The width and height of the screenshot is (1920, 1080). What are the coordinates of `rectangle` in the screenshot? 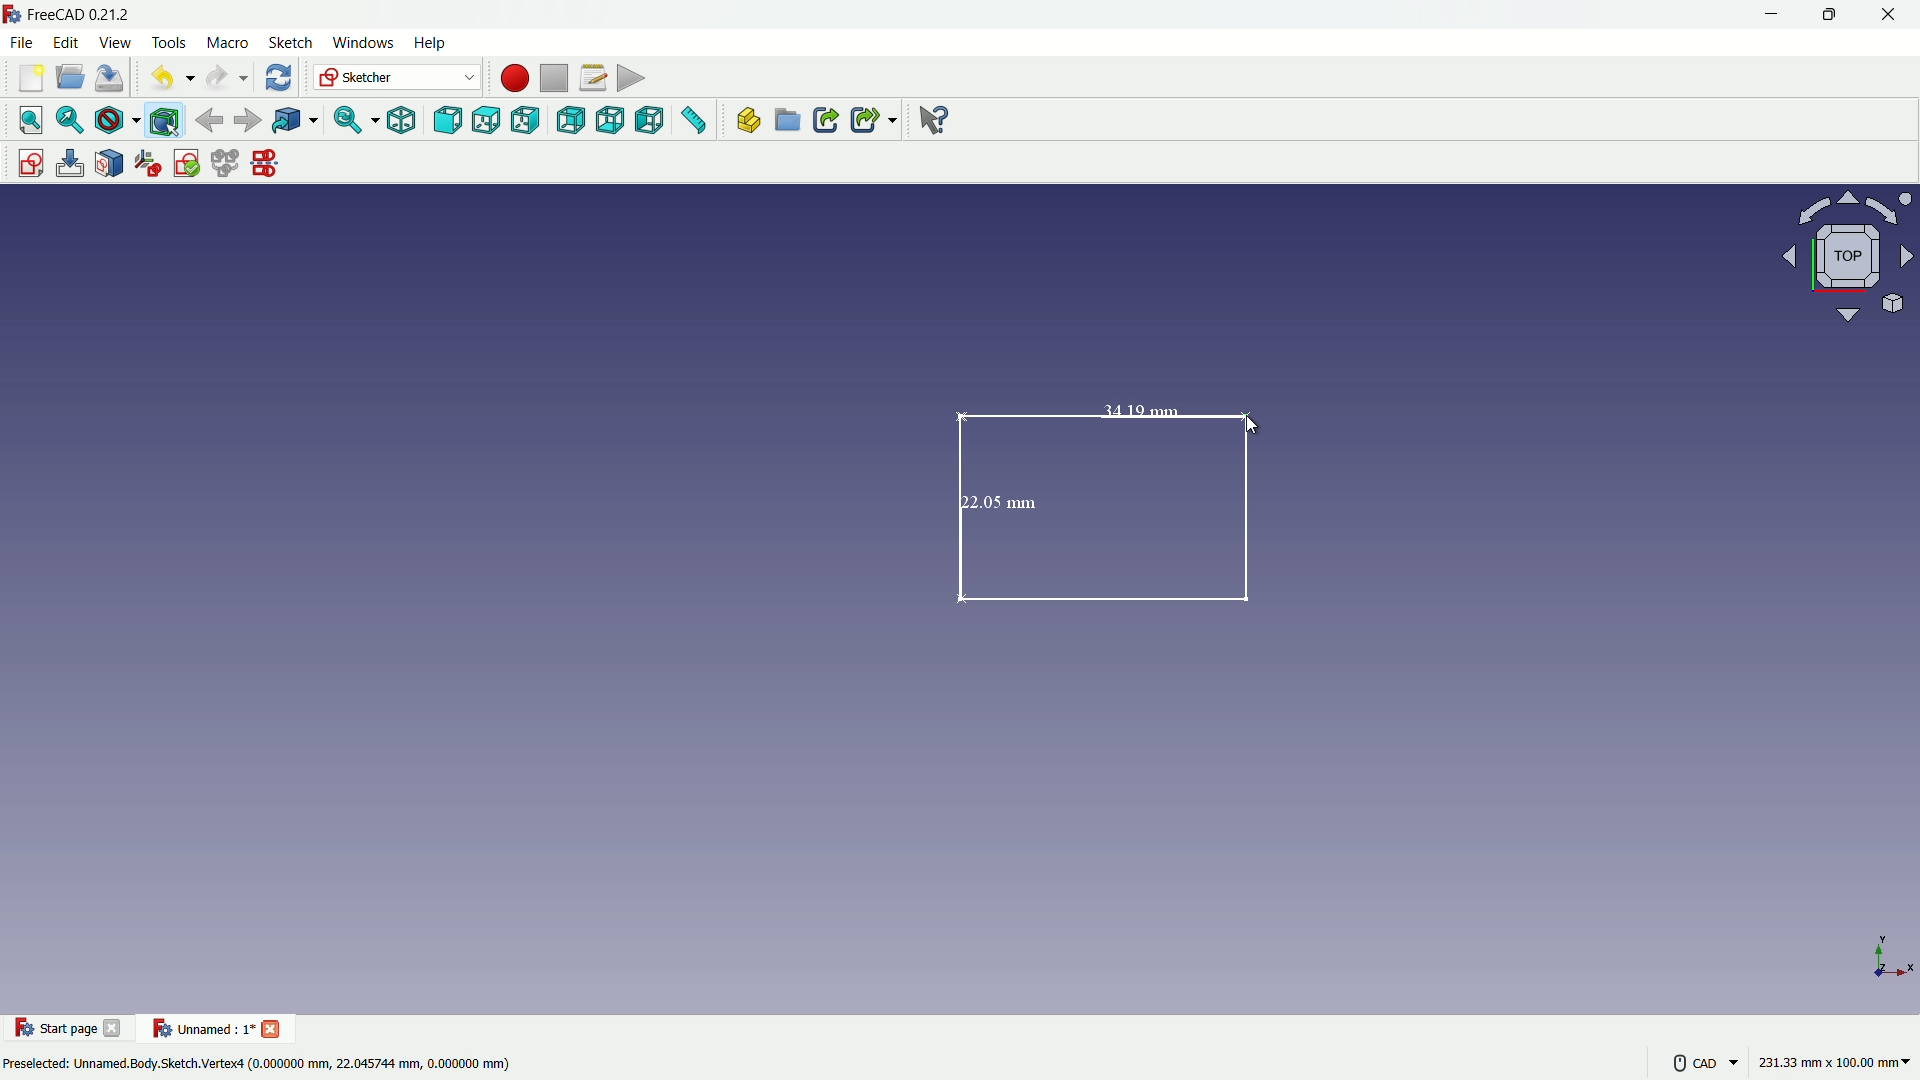 It's located at (1114, 509).